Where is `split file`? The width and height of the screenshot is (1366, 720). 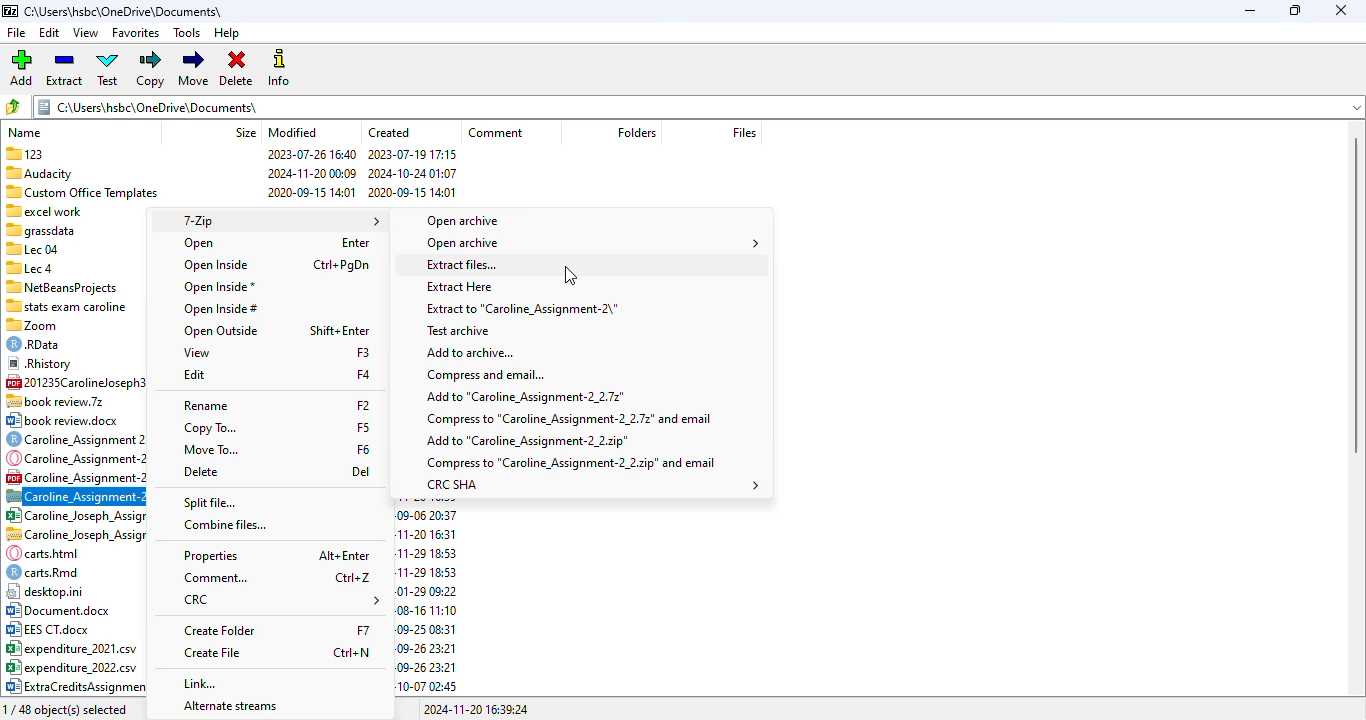
split file is located at coordinates (207, 502).